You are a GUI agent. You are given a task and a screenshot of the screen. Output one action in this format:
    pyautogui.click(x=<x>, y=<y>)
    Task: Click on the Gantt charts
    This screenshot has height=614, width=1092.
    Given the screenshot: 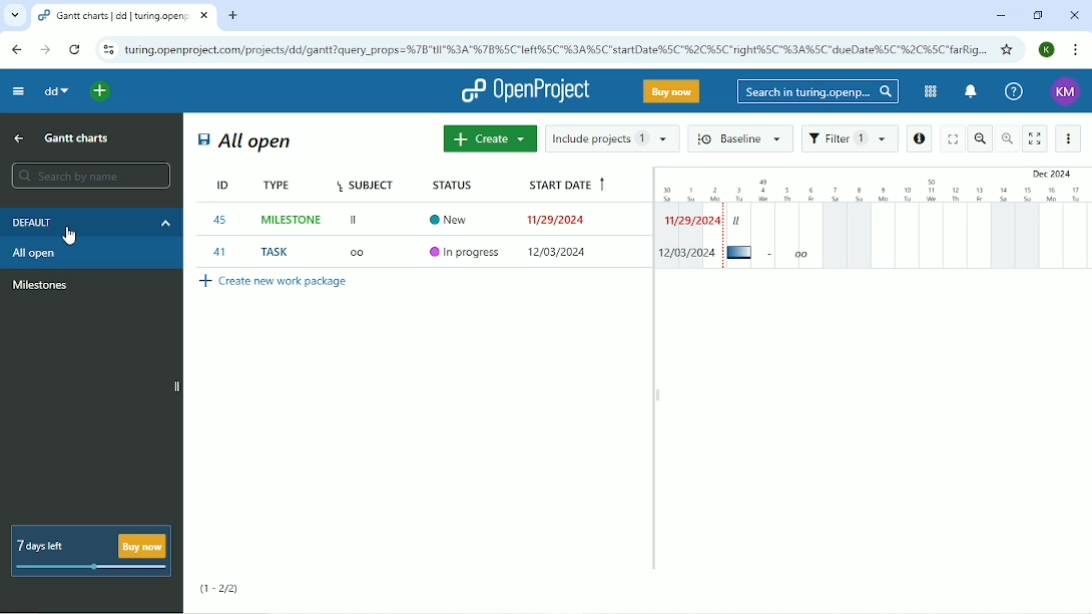 What is the action you would take?
    pyautogui.click(x=872, y=216)
    